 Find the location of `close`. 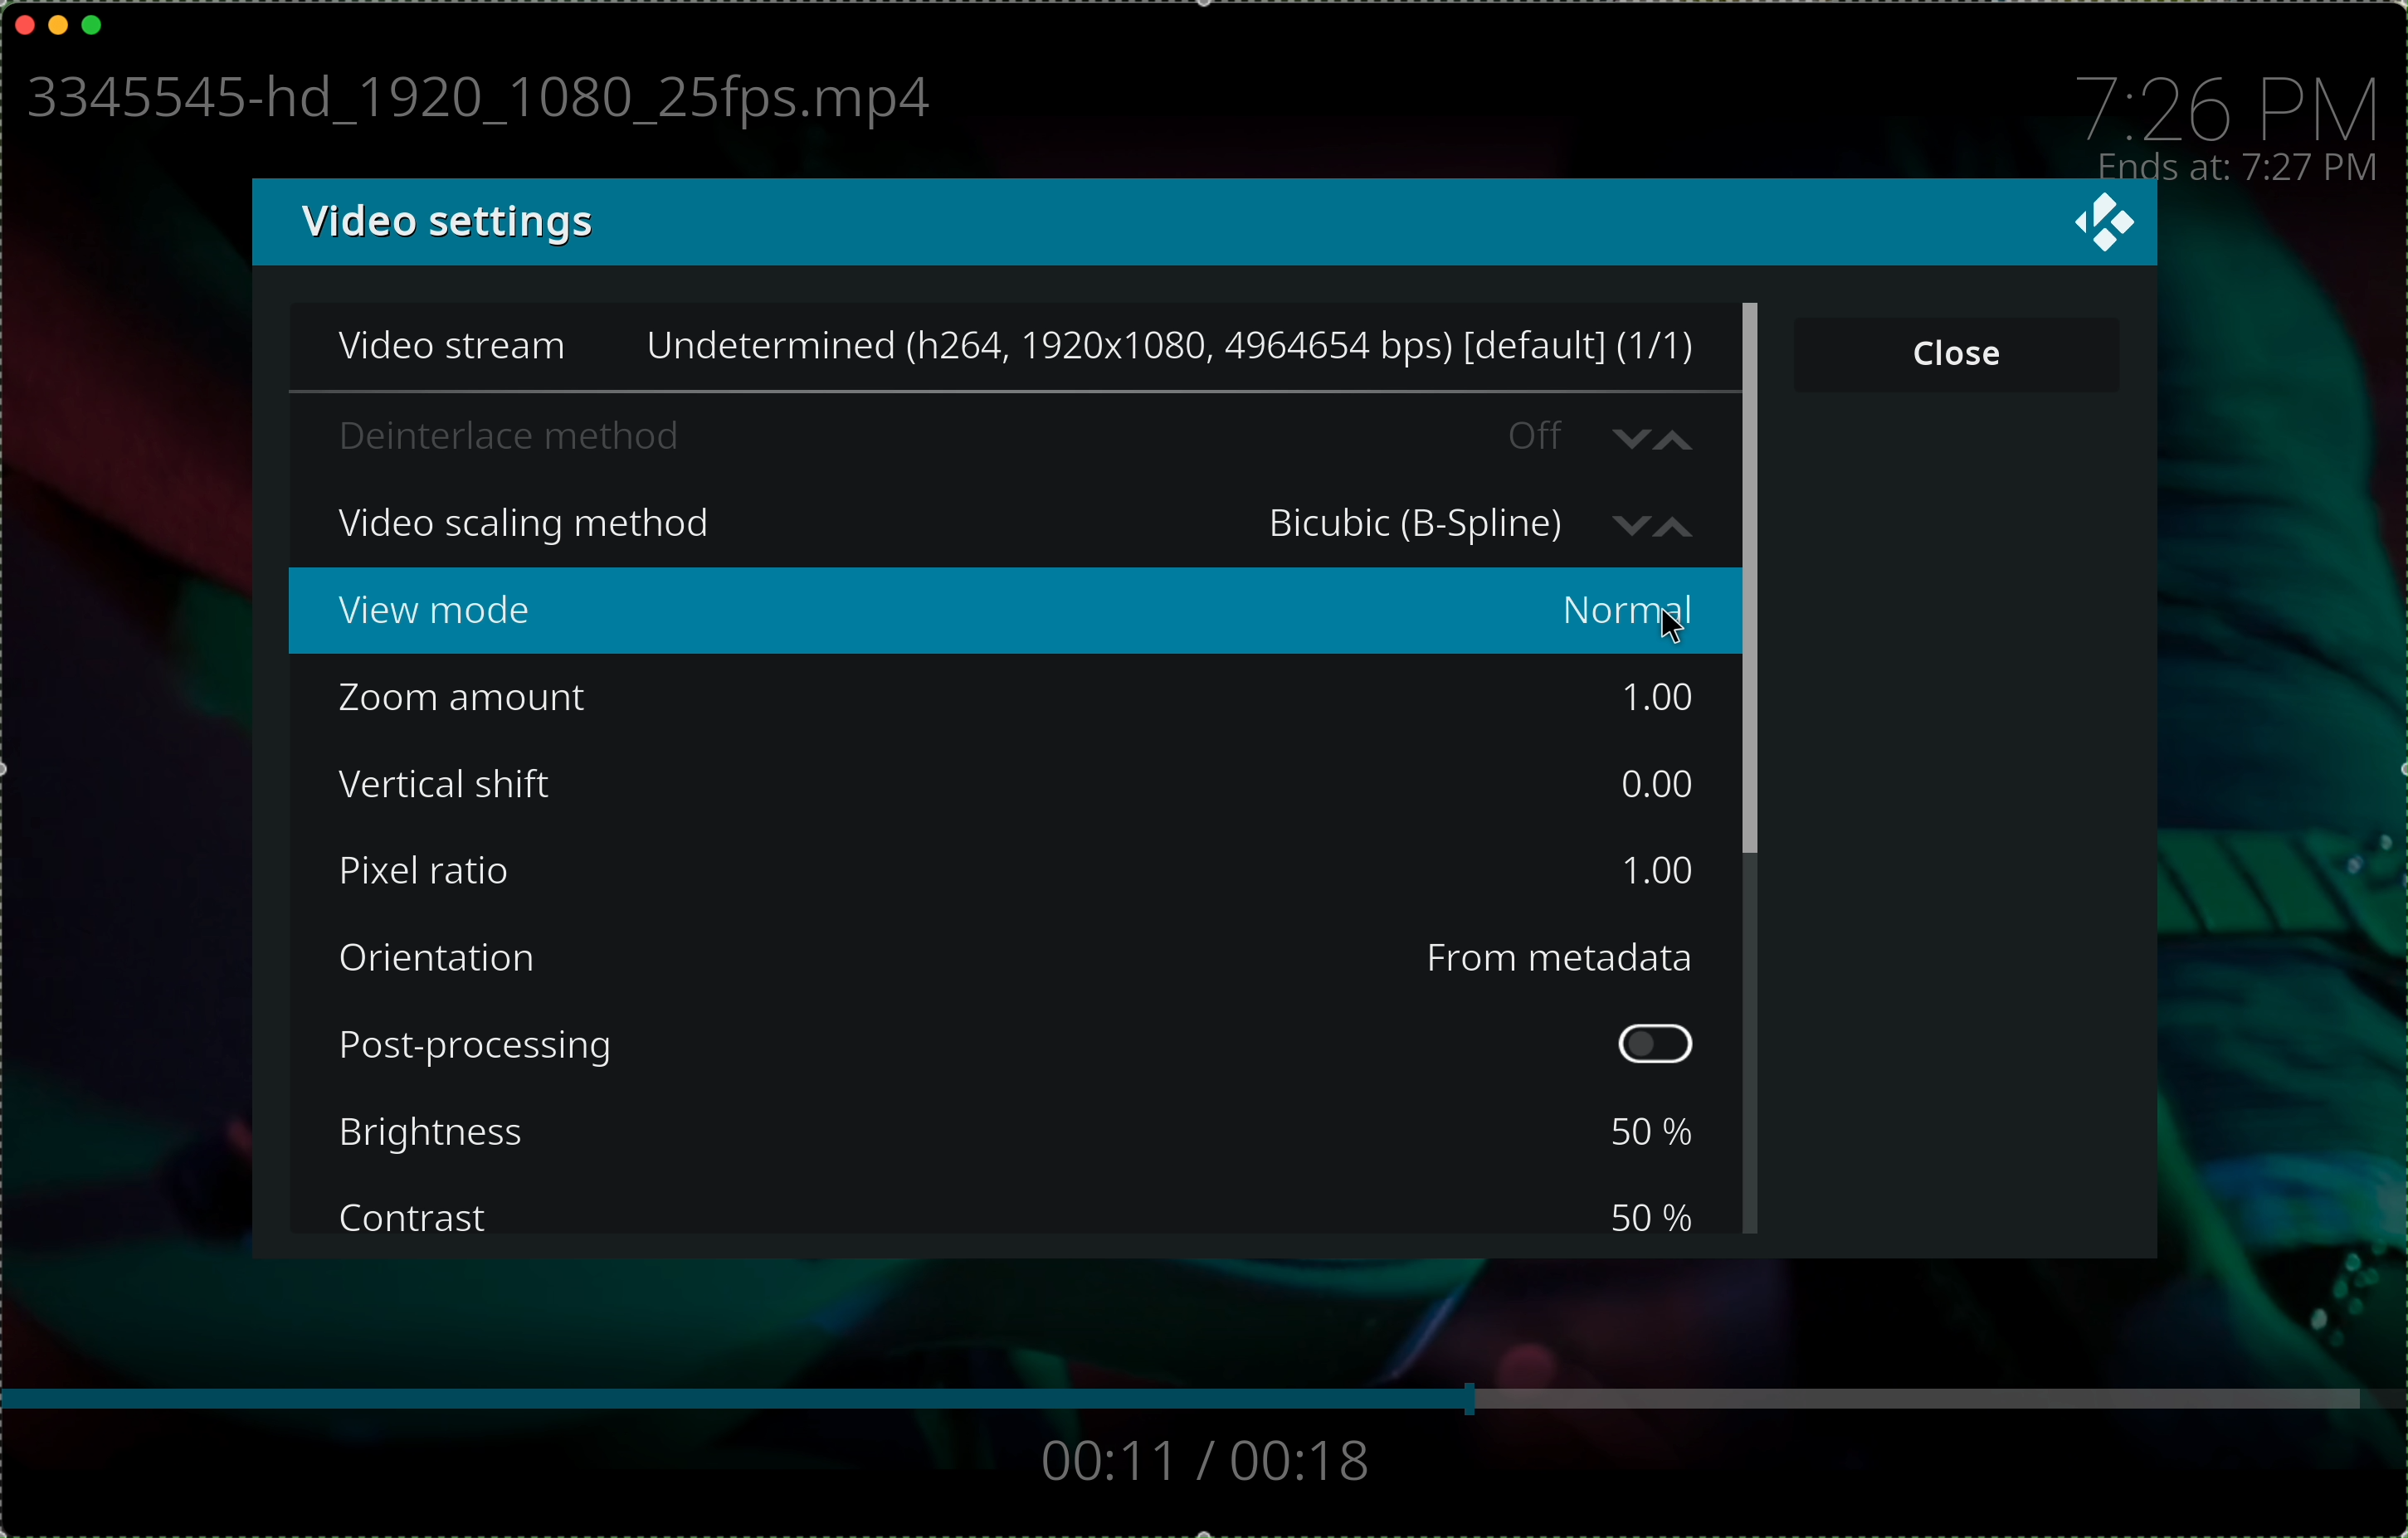

close is located at coordinates (2107, 223).